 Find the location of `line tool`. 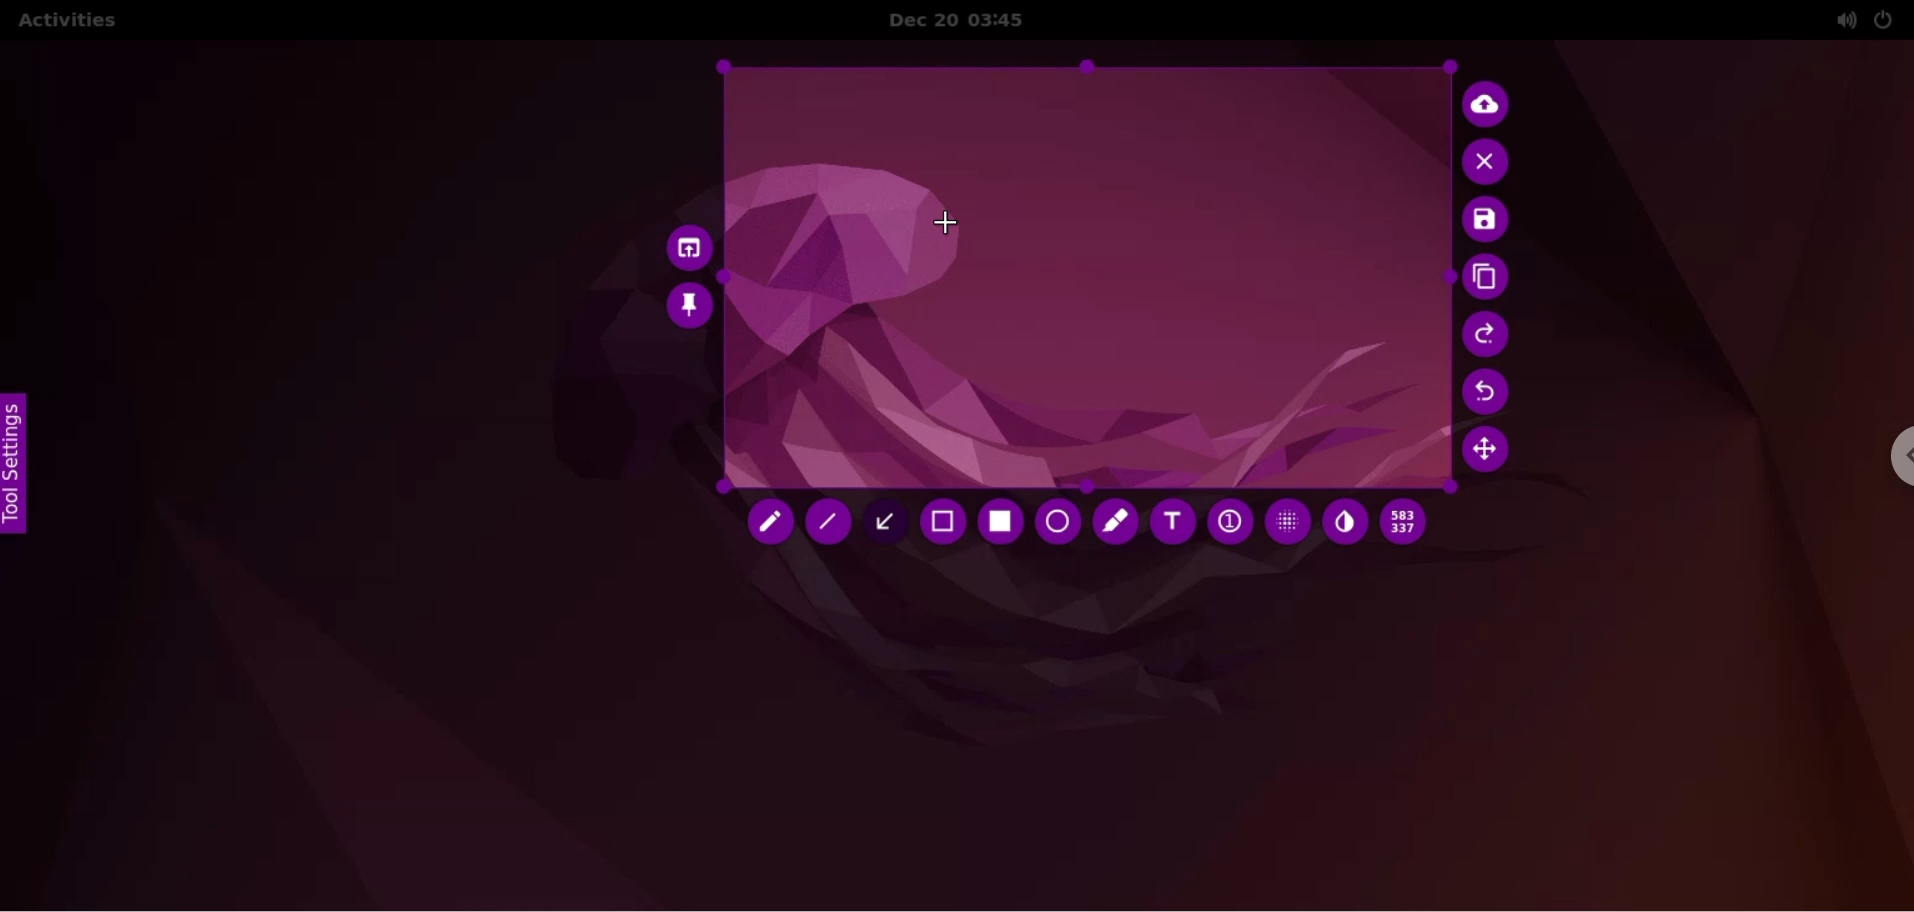

line tool is located at coordinates (831, 527).